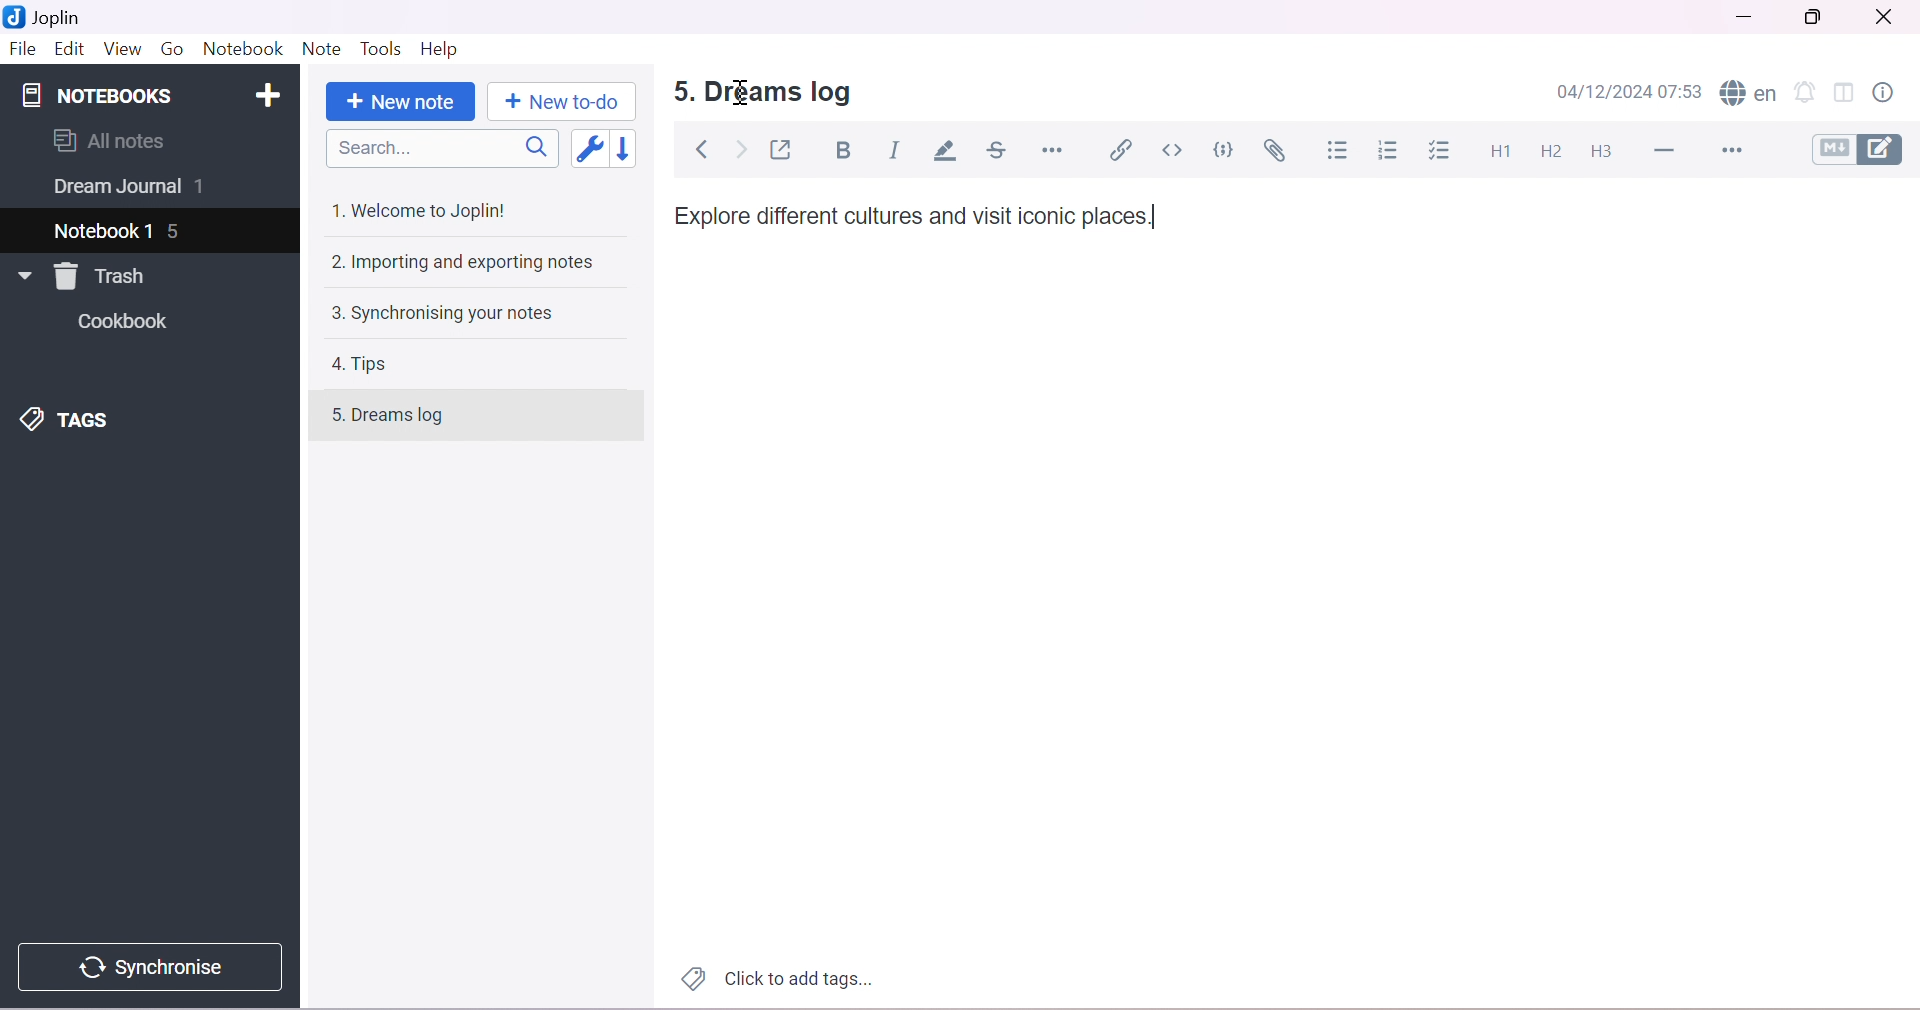 This screenshot has width=1920, height=1010. I want to click on 5, so click(179, 233).